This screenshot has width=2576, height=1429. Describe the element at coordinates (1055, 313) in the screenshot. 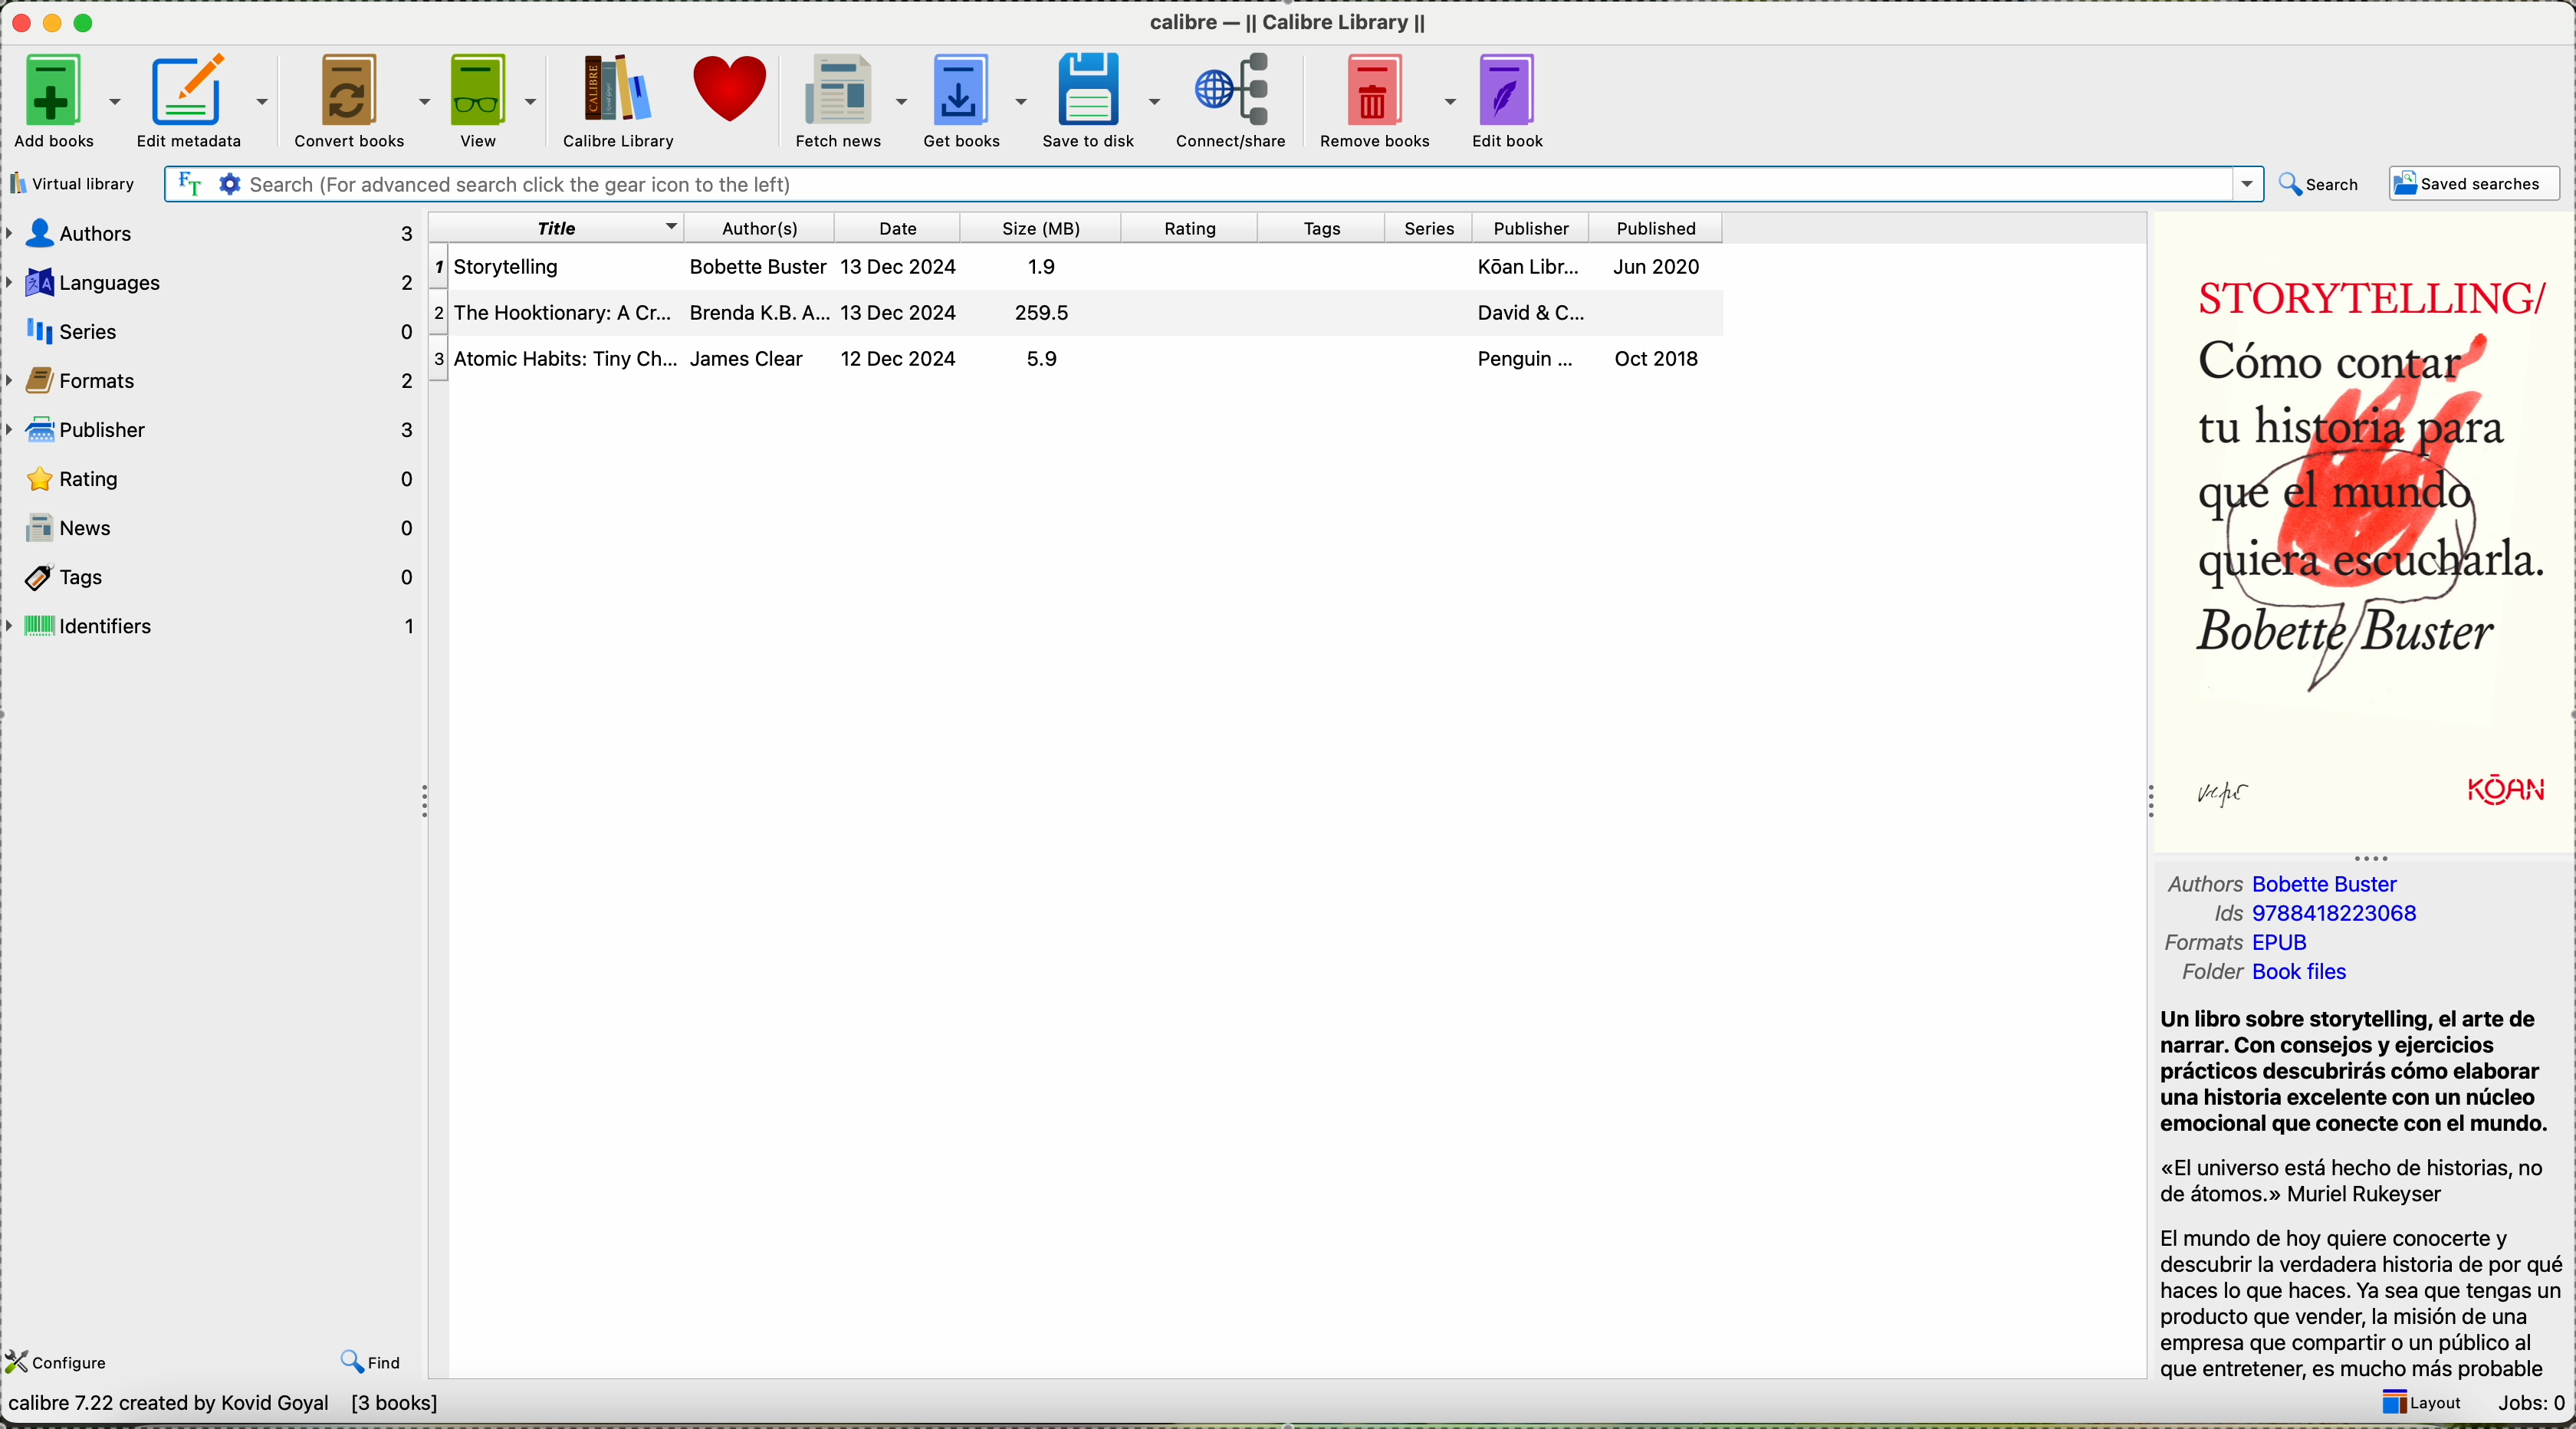

I see `259.5` at that location.